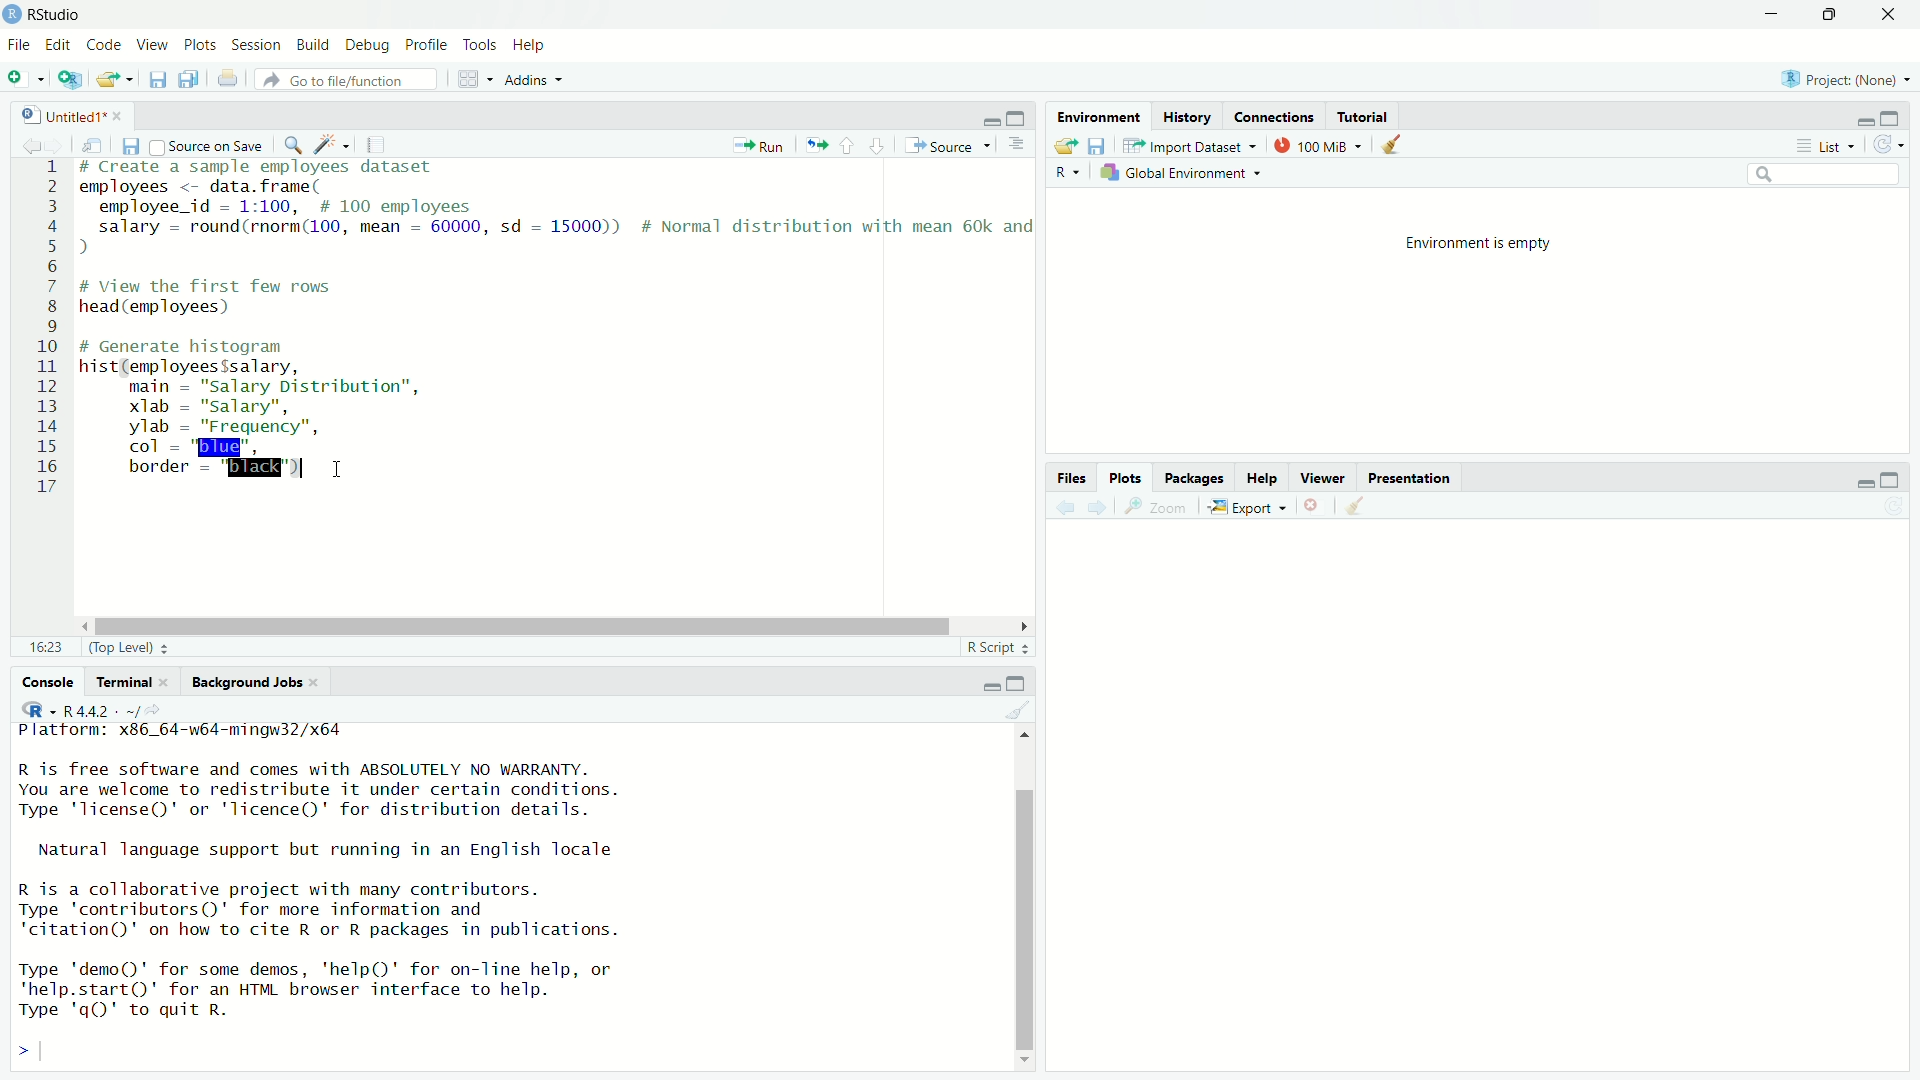 The width and height of the screenshot is (1920, 1080). Describe the element at coordinates (550, 625) in the screenshot. I see `Scroll bar` at that location.